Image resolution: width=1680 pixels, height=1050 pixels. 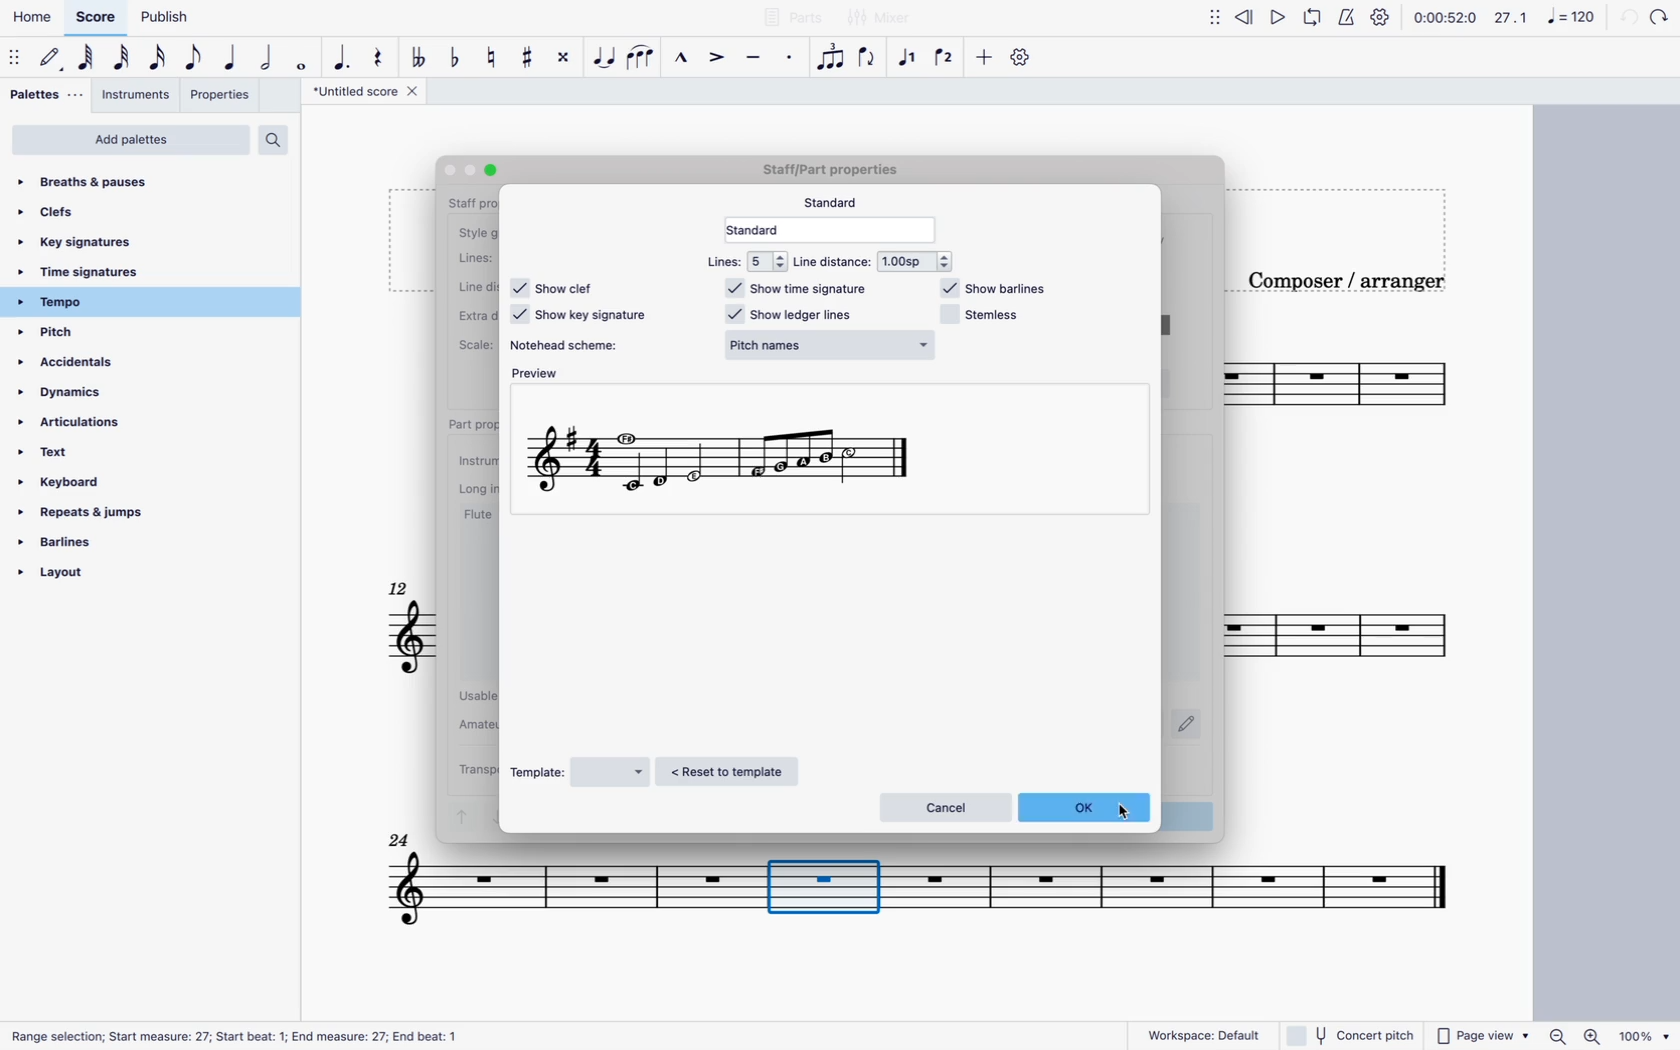 I want to click on cursor on pitch names, so click(x=919, y=349).